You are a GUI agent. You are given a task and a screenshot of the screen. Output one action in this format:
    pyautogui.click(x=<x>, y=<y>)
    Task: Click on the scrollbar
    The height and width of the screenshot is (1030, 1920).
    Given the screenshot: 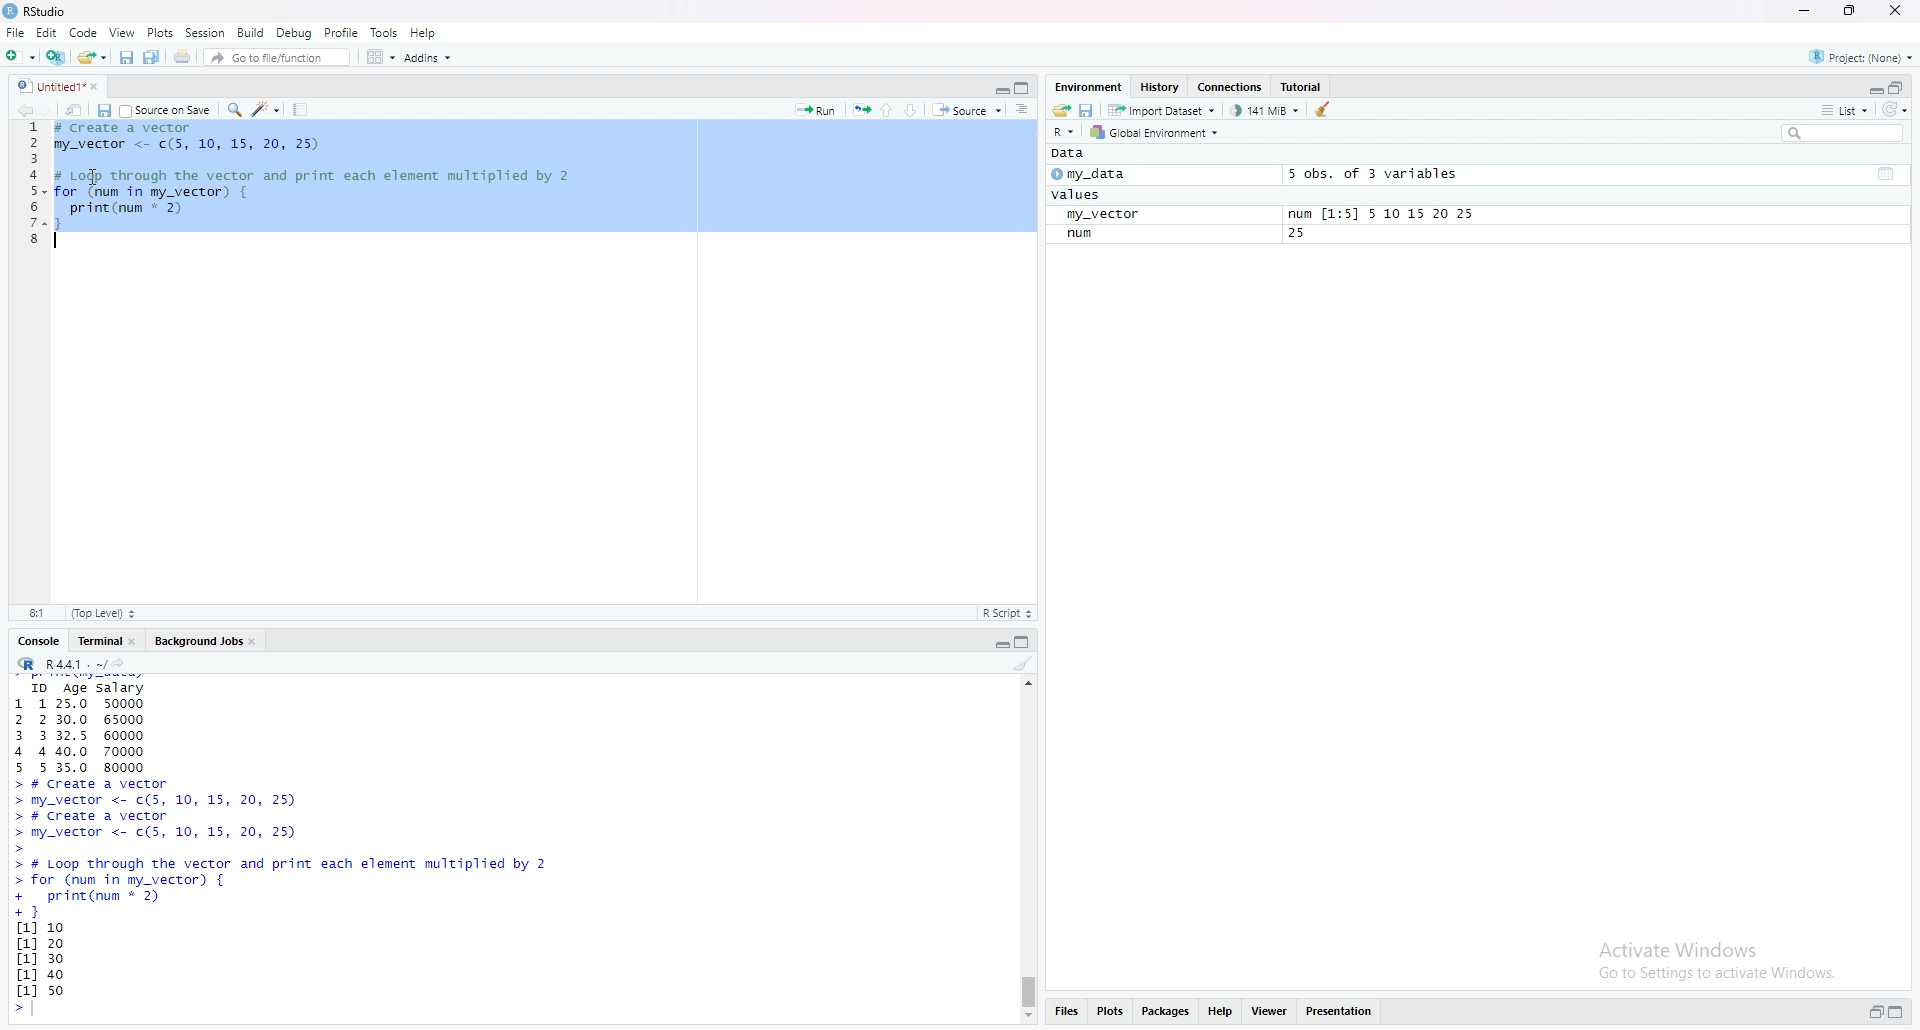 What is the action you would take?
    pyautogui.click(x=1028, y=849)
    